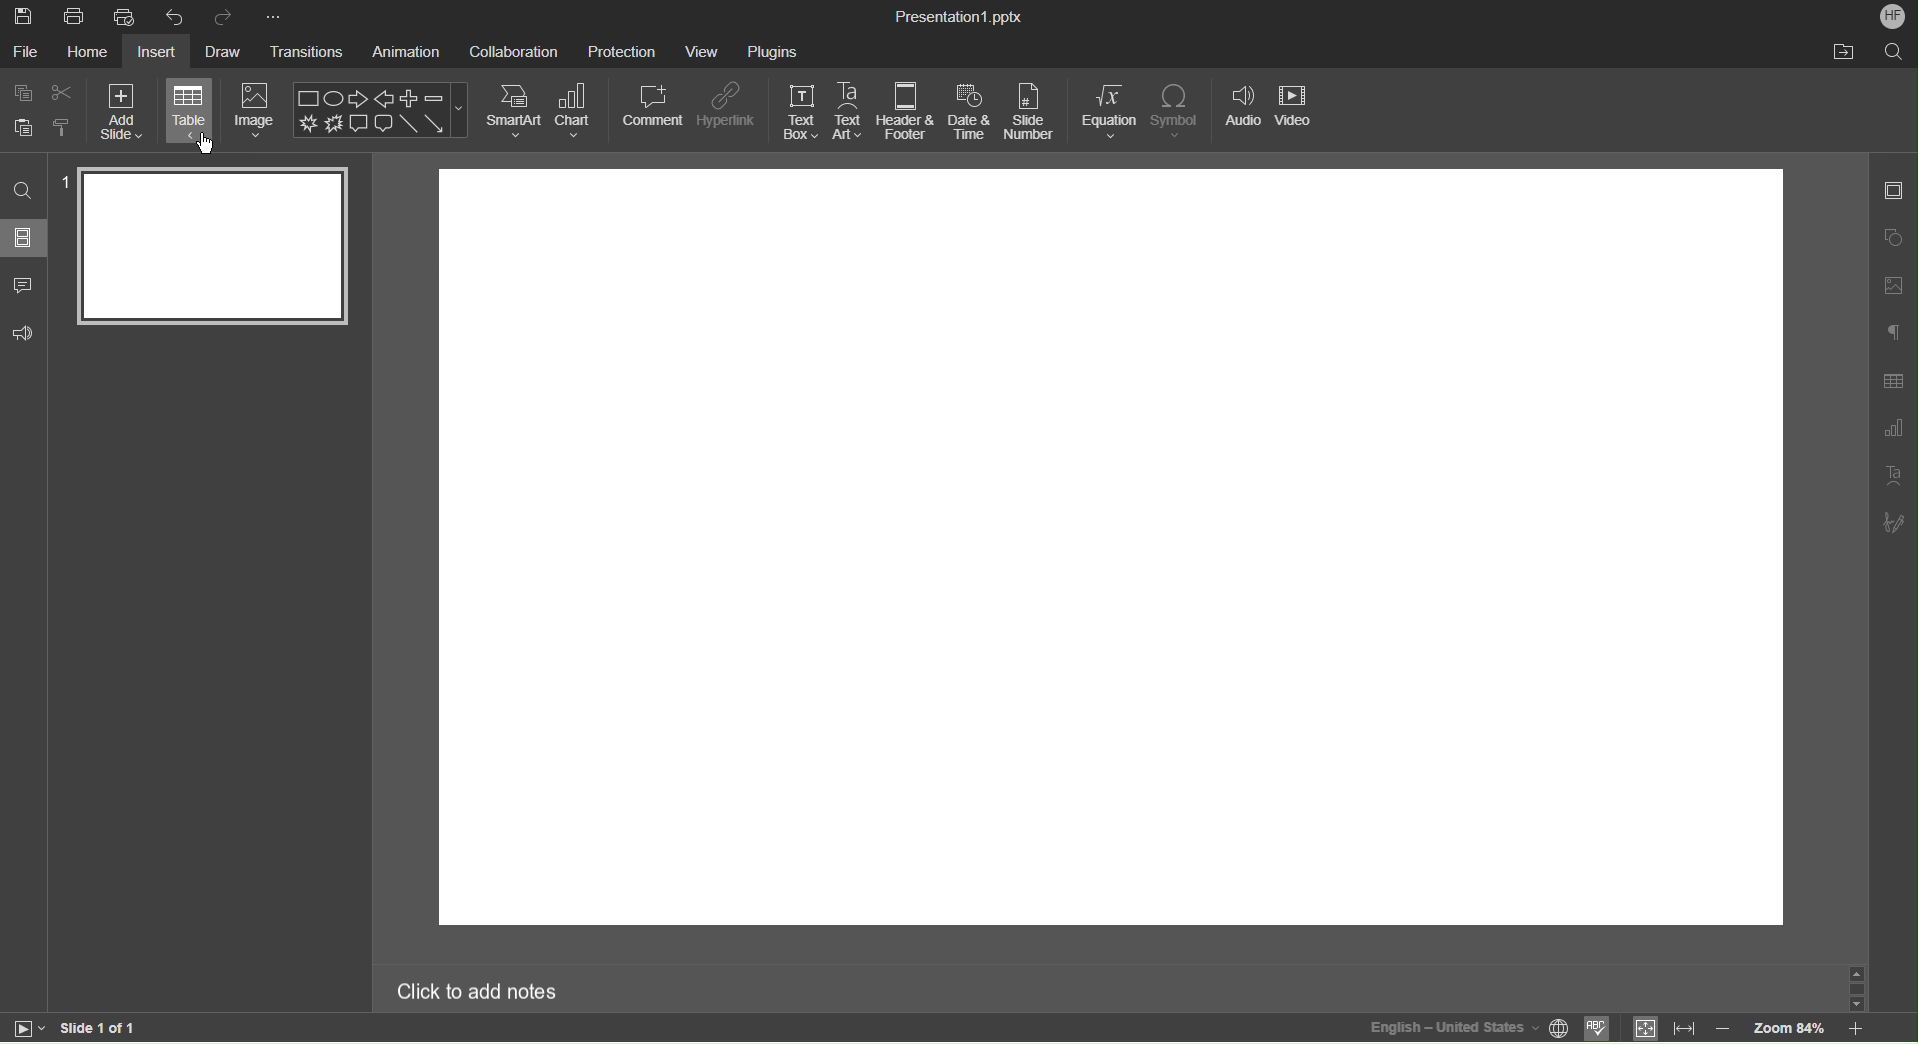  Describe the element at coordinates (577, 110) in the screenshot. I see `Chart` at that location.